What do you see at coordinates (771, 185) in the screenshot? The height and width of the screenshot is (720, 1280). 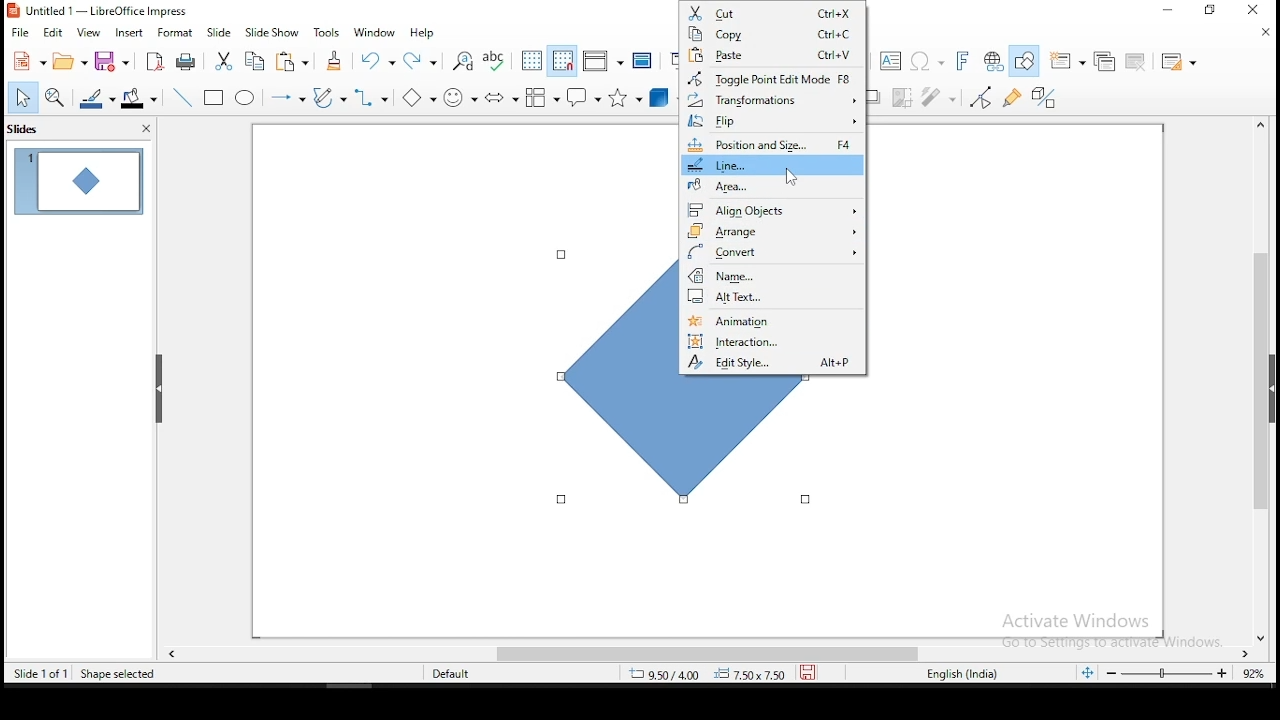 I see `area` at bounding box center [771, 185].